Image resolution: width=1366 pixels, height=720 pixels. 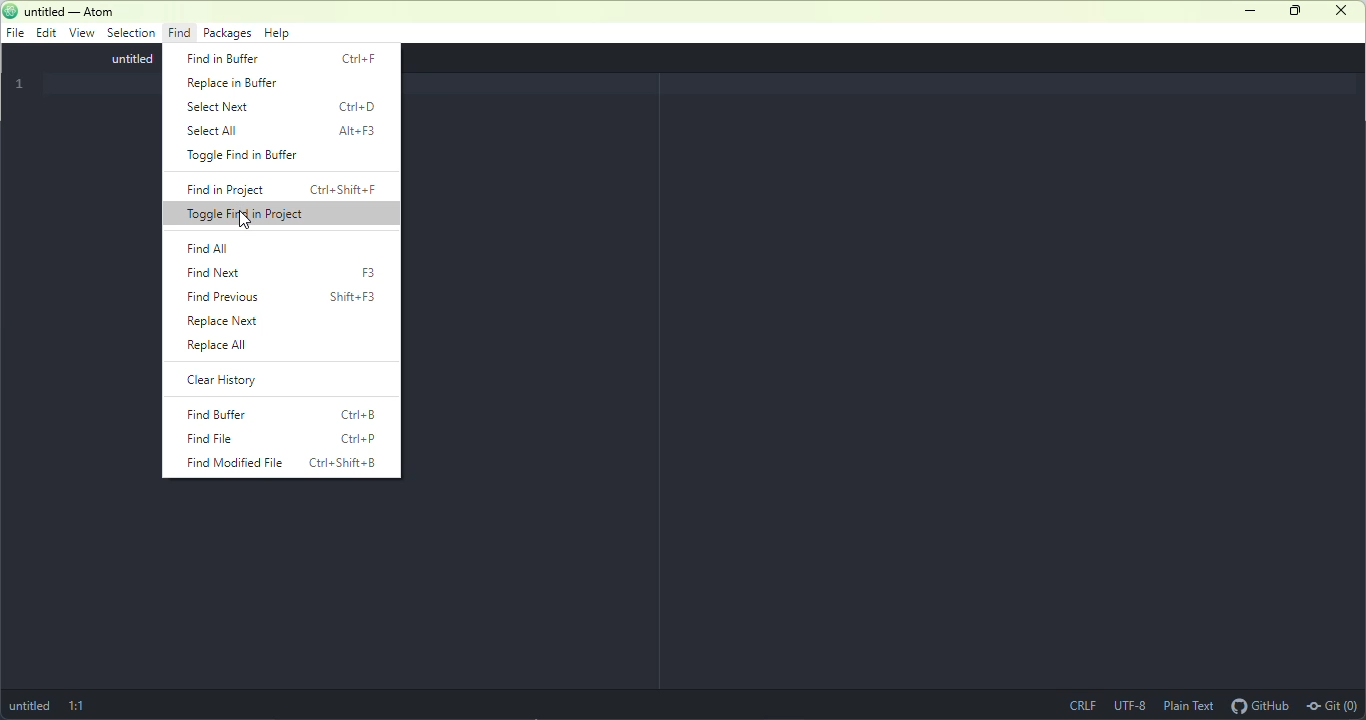 I want to click on find in project, so click(x=285, y=191).